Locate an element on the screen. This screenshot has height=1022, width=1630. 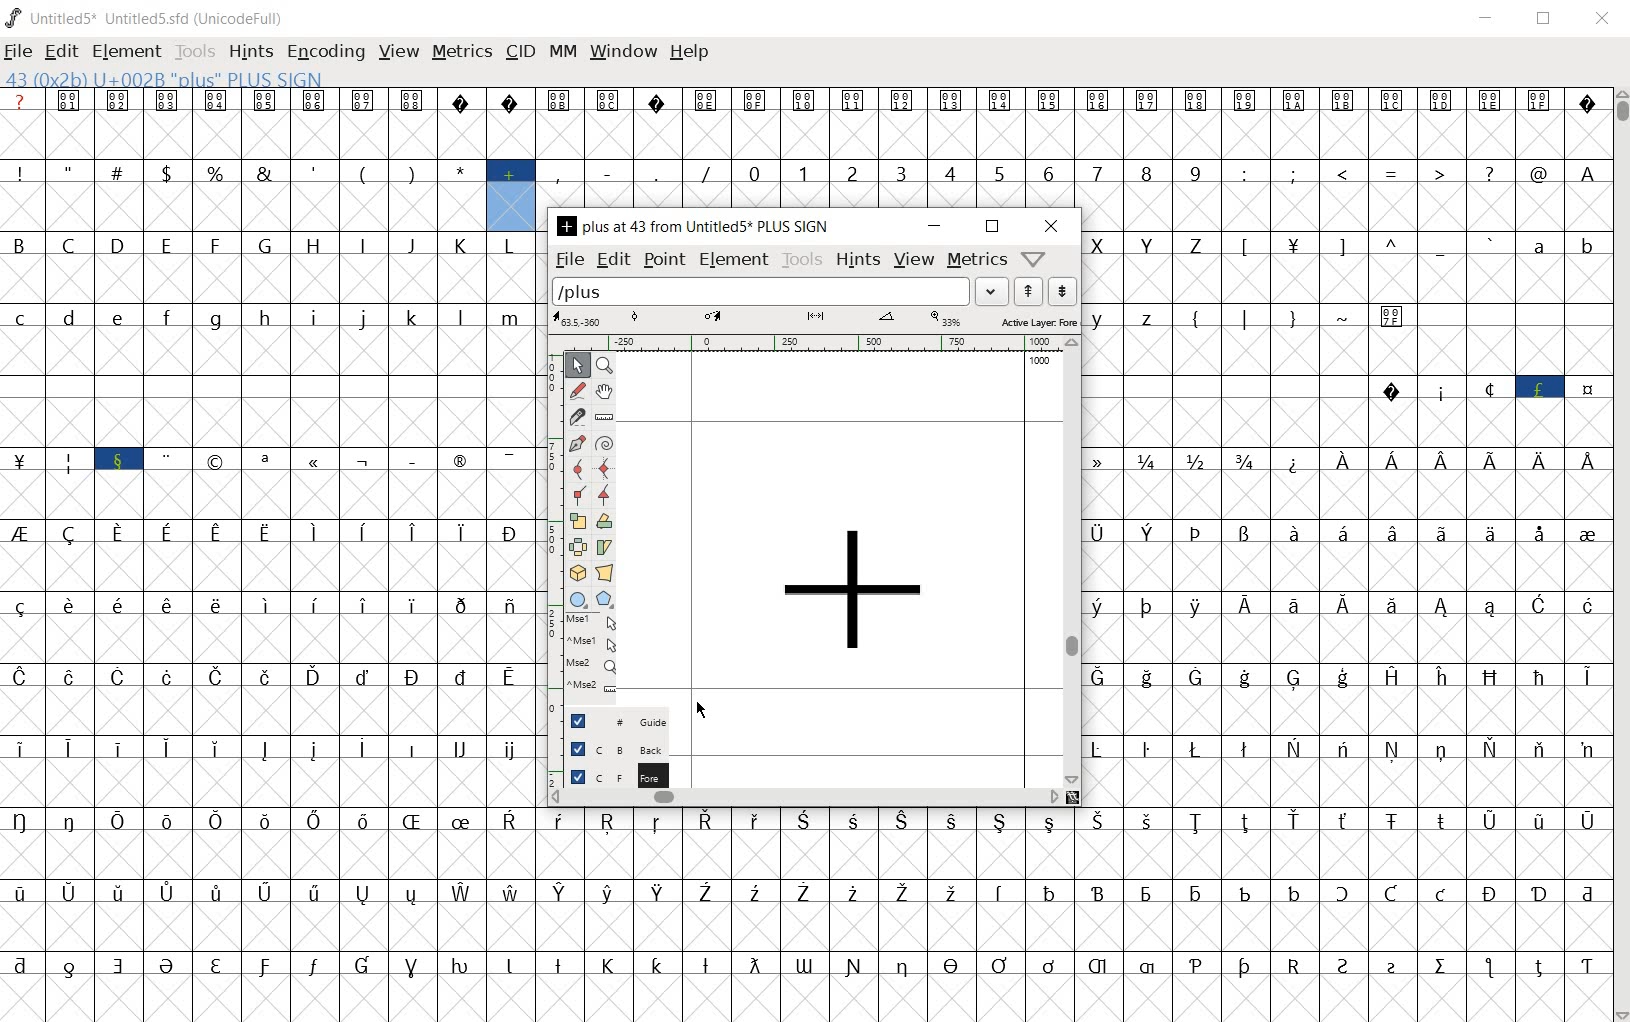
scale the selection is located at coordinates (577, 521).